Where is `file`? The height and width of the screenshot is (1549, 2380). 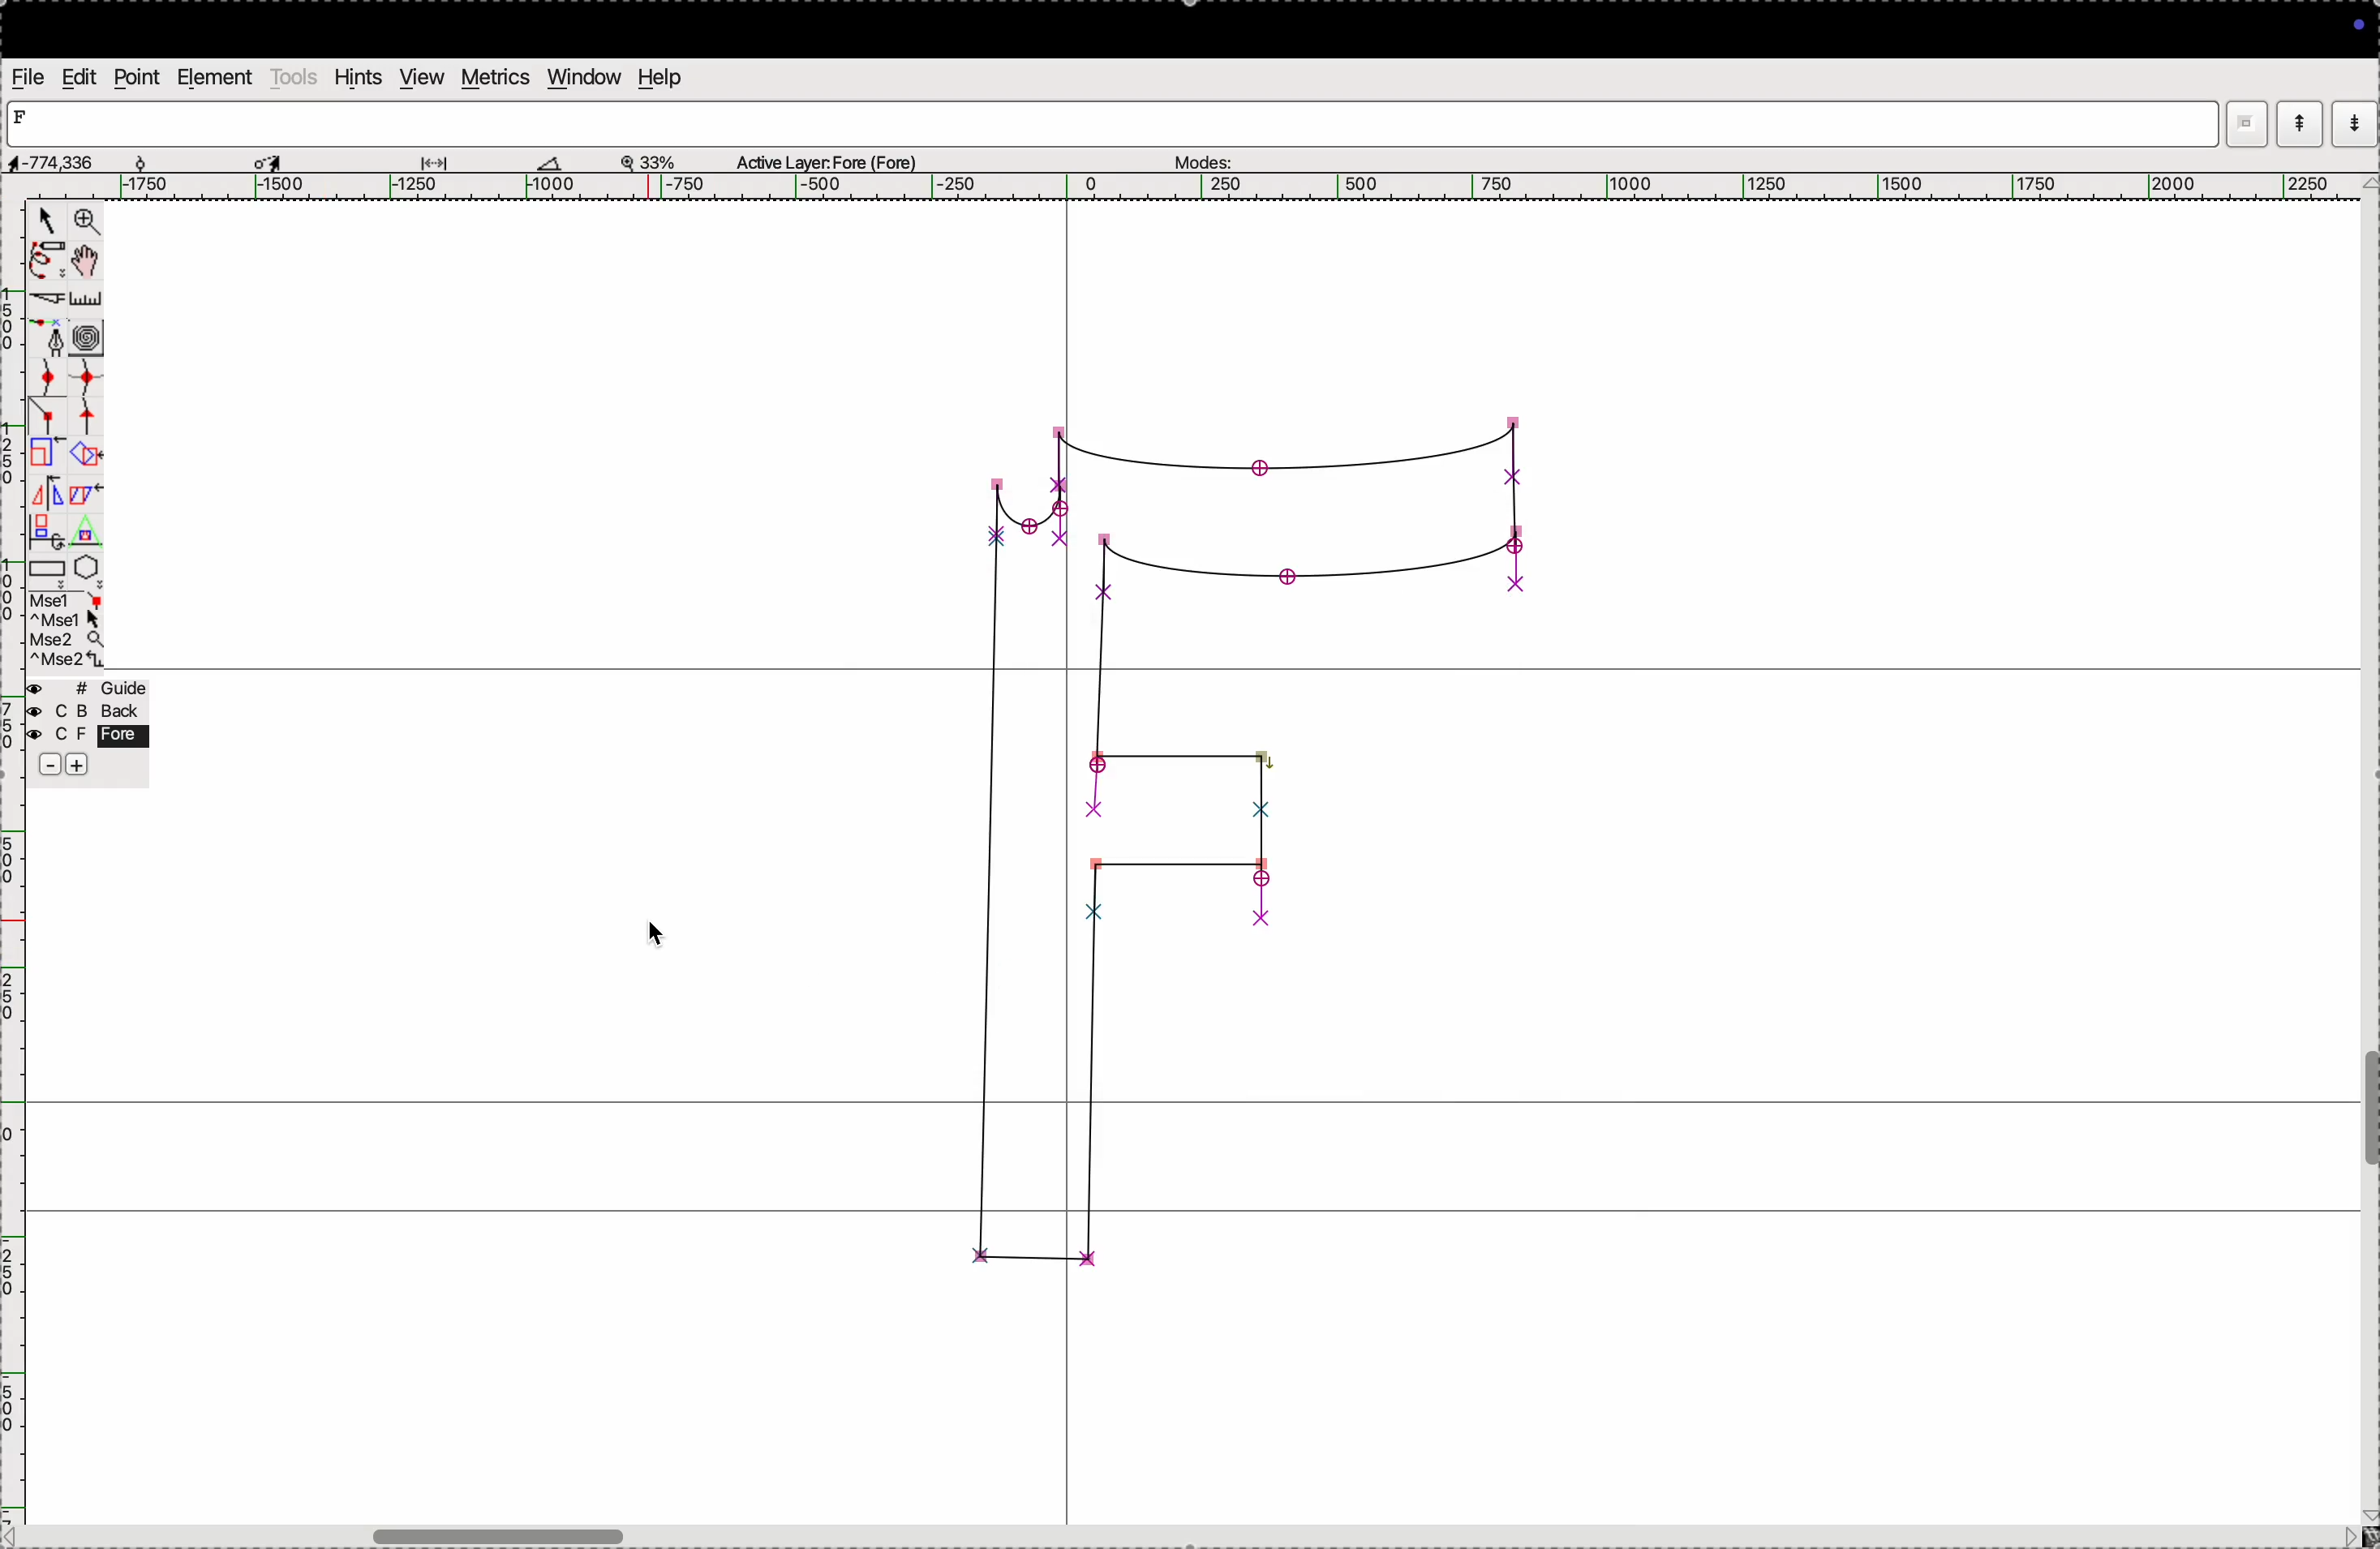 file is located at coordinates (30, 77).